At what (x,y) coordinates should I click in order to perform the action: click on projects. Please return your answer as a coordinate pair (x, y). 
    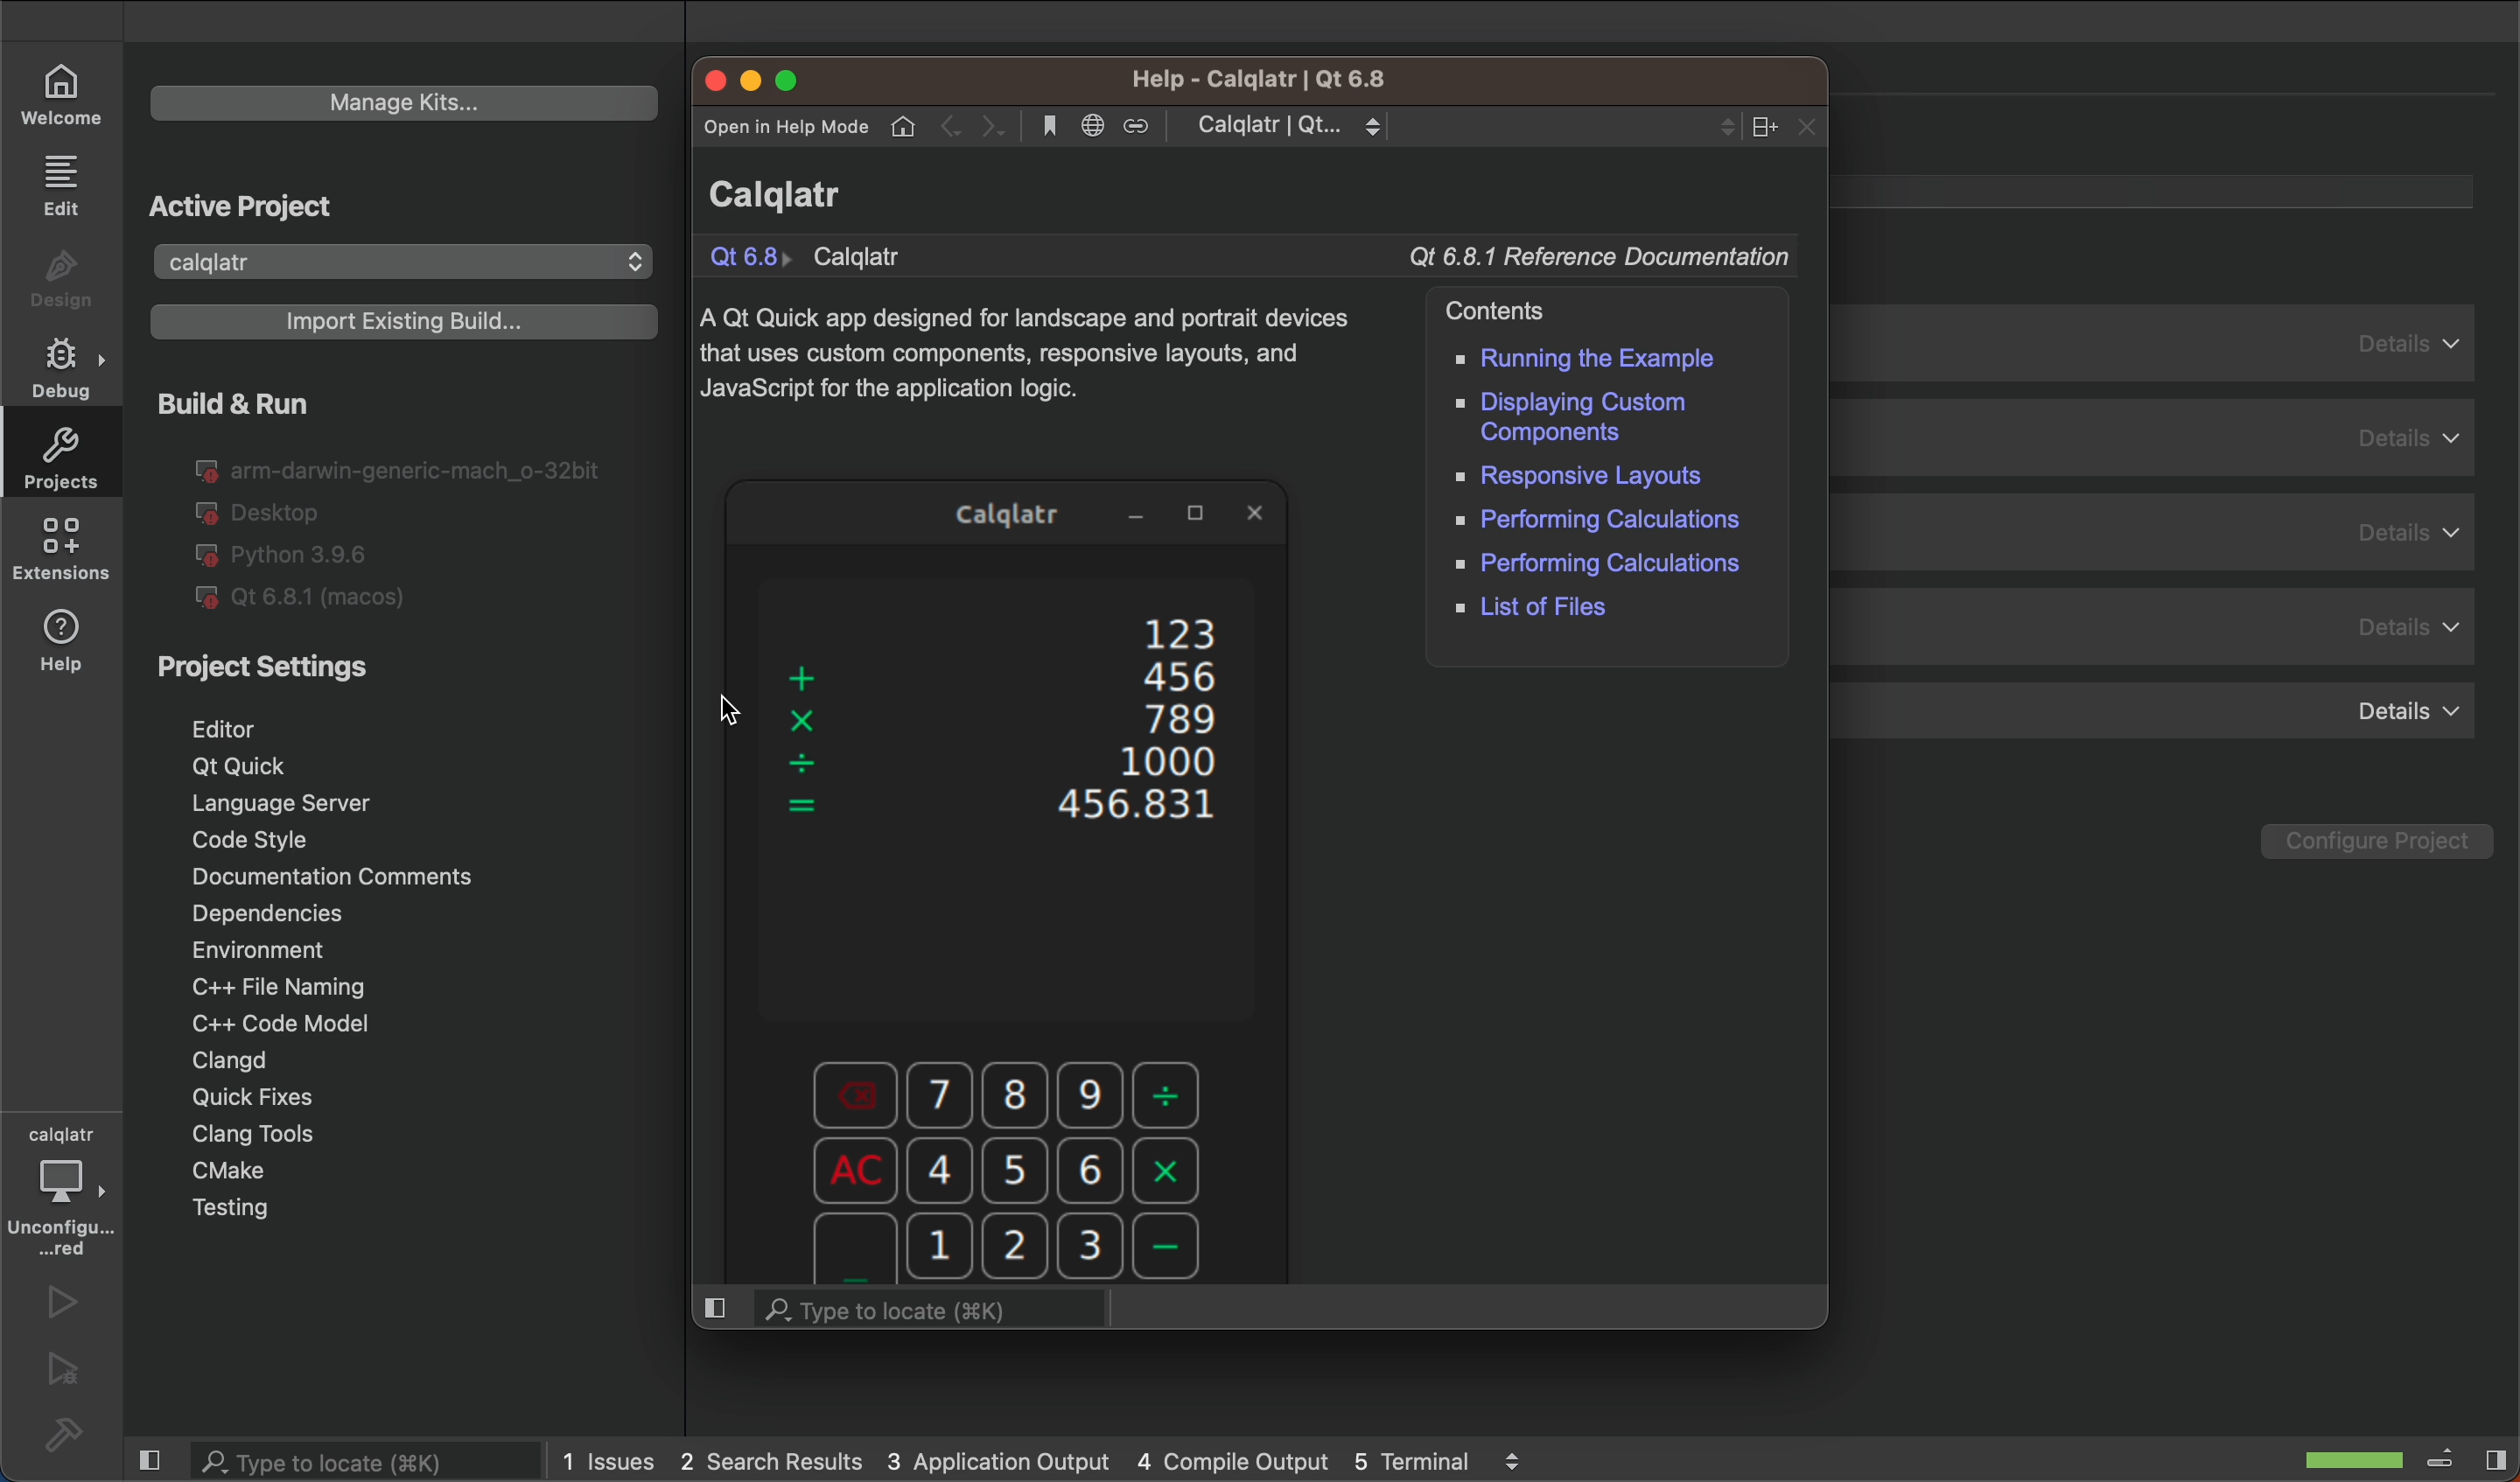
    Looking at the image, I should click on (65, 457).